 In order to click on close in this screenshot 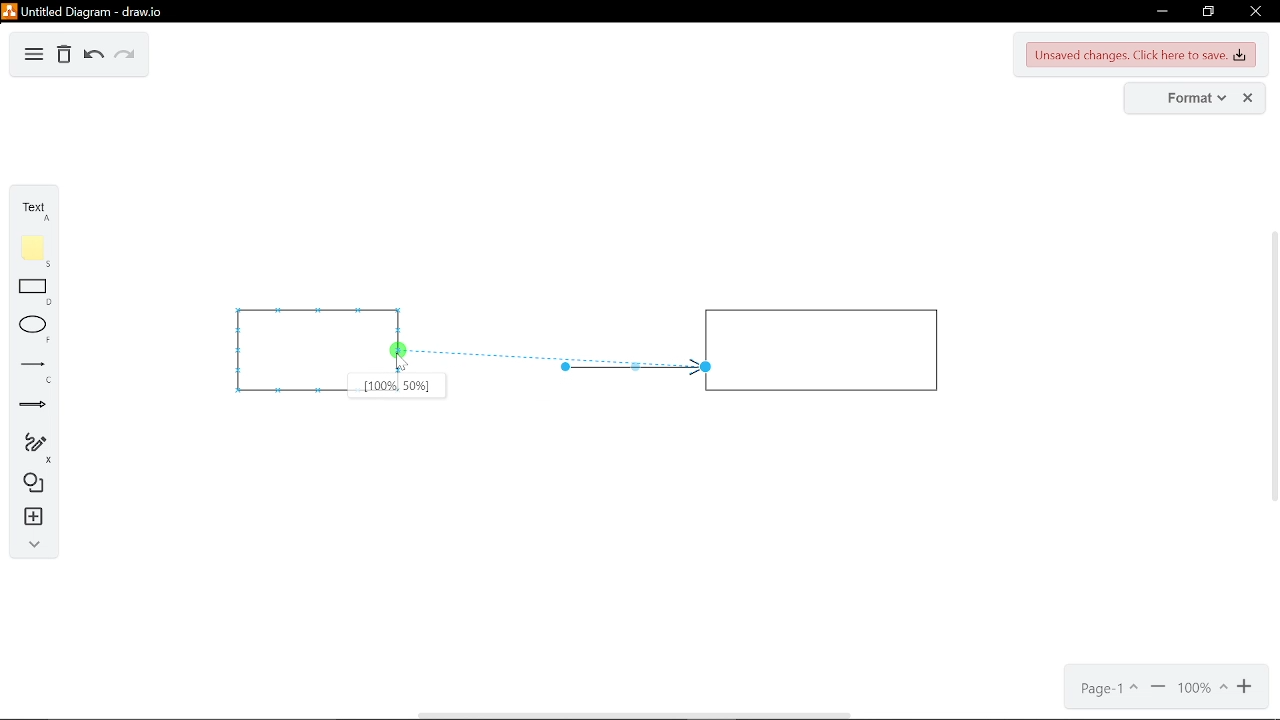, I will do `click(1258, 14)`.